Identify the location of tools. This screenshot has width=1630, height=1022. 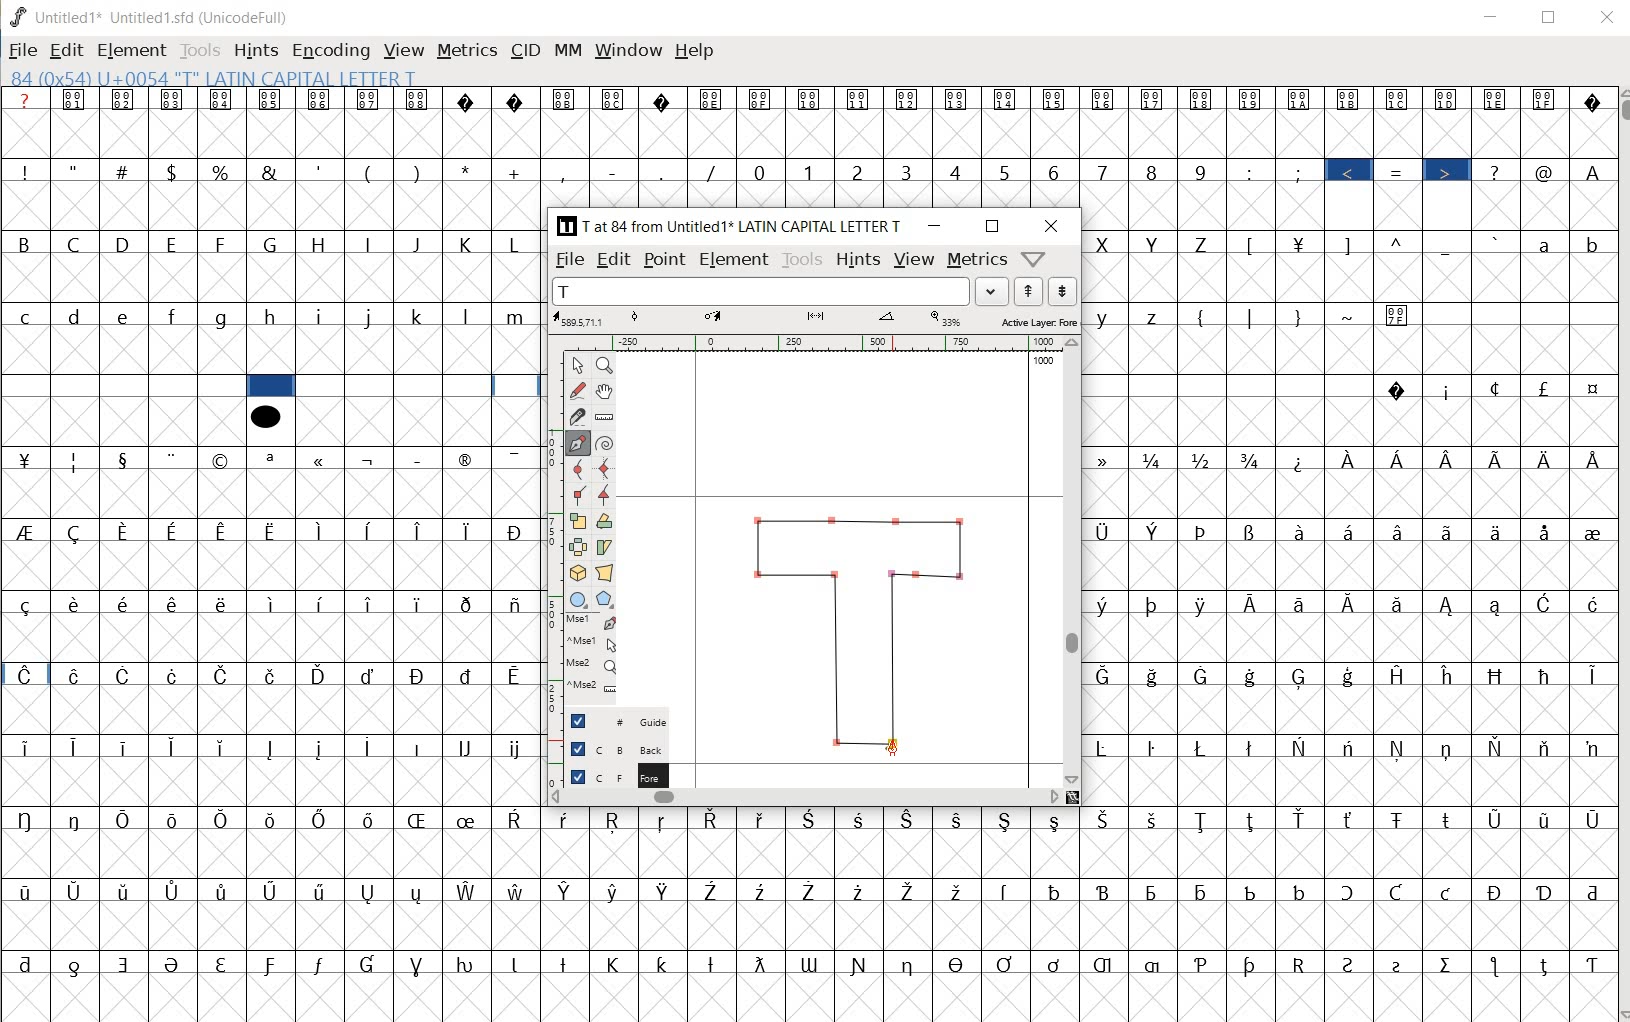
(802, 259).